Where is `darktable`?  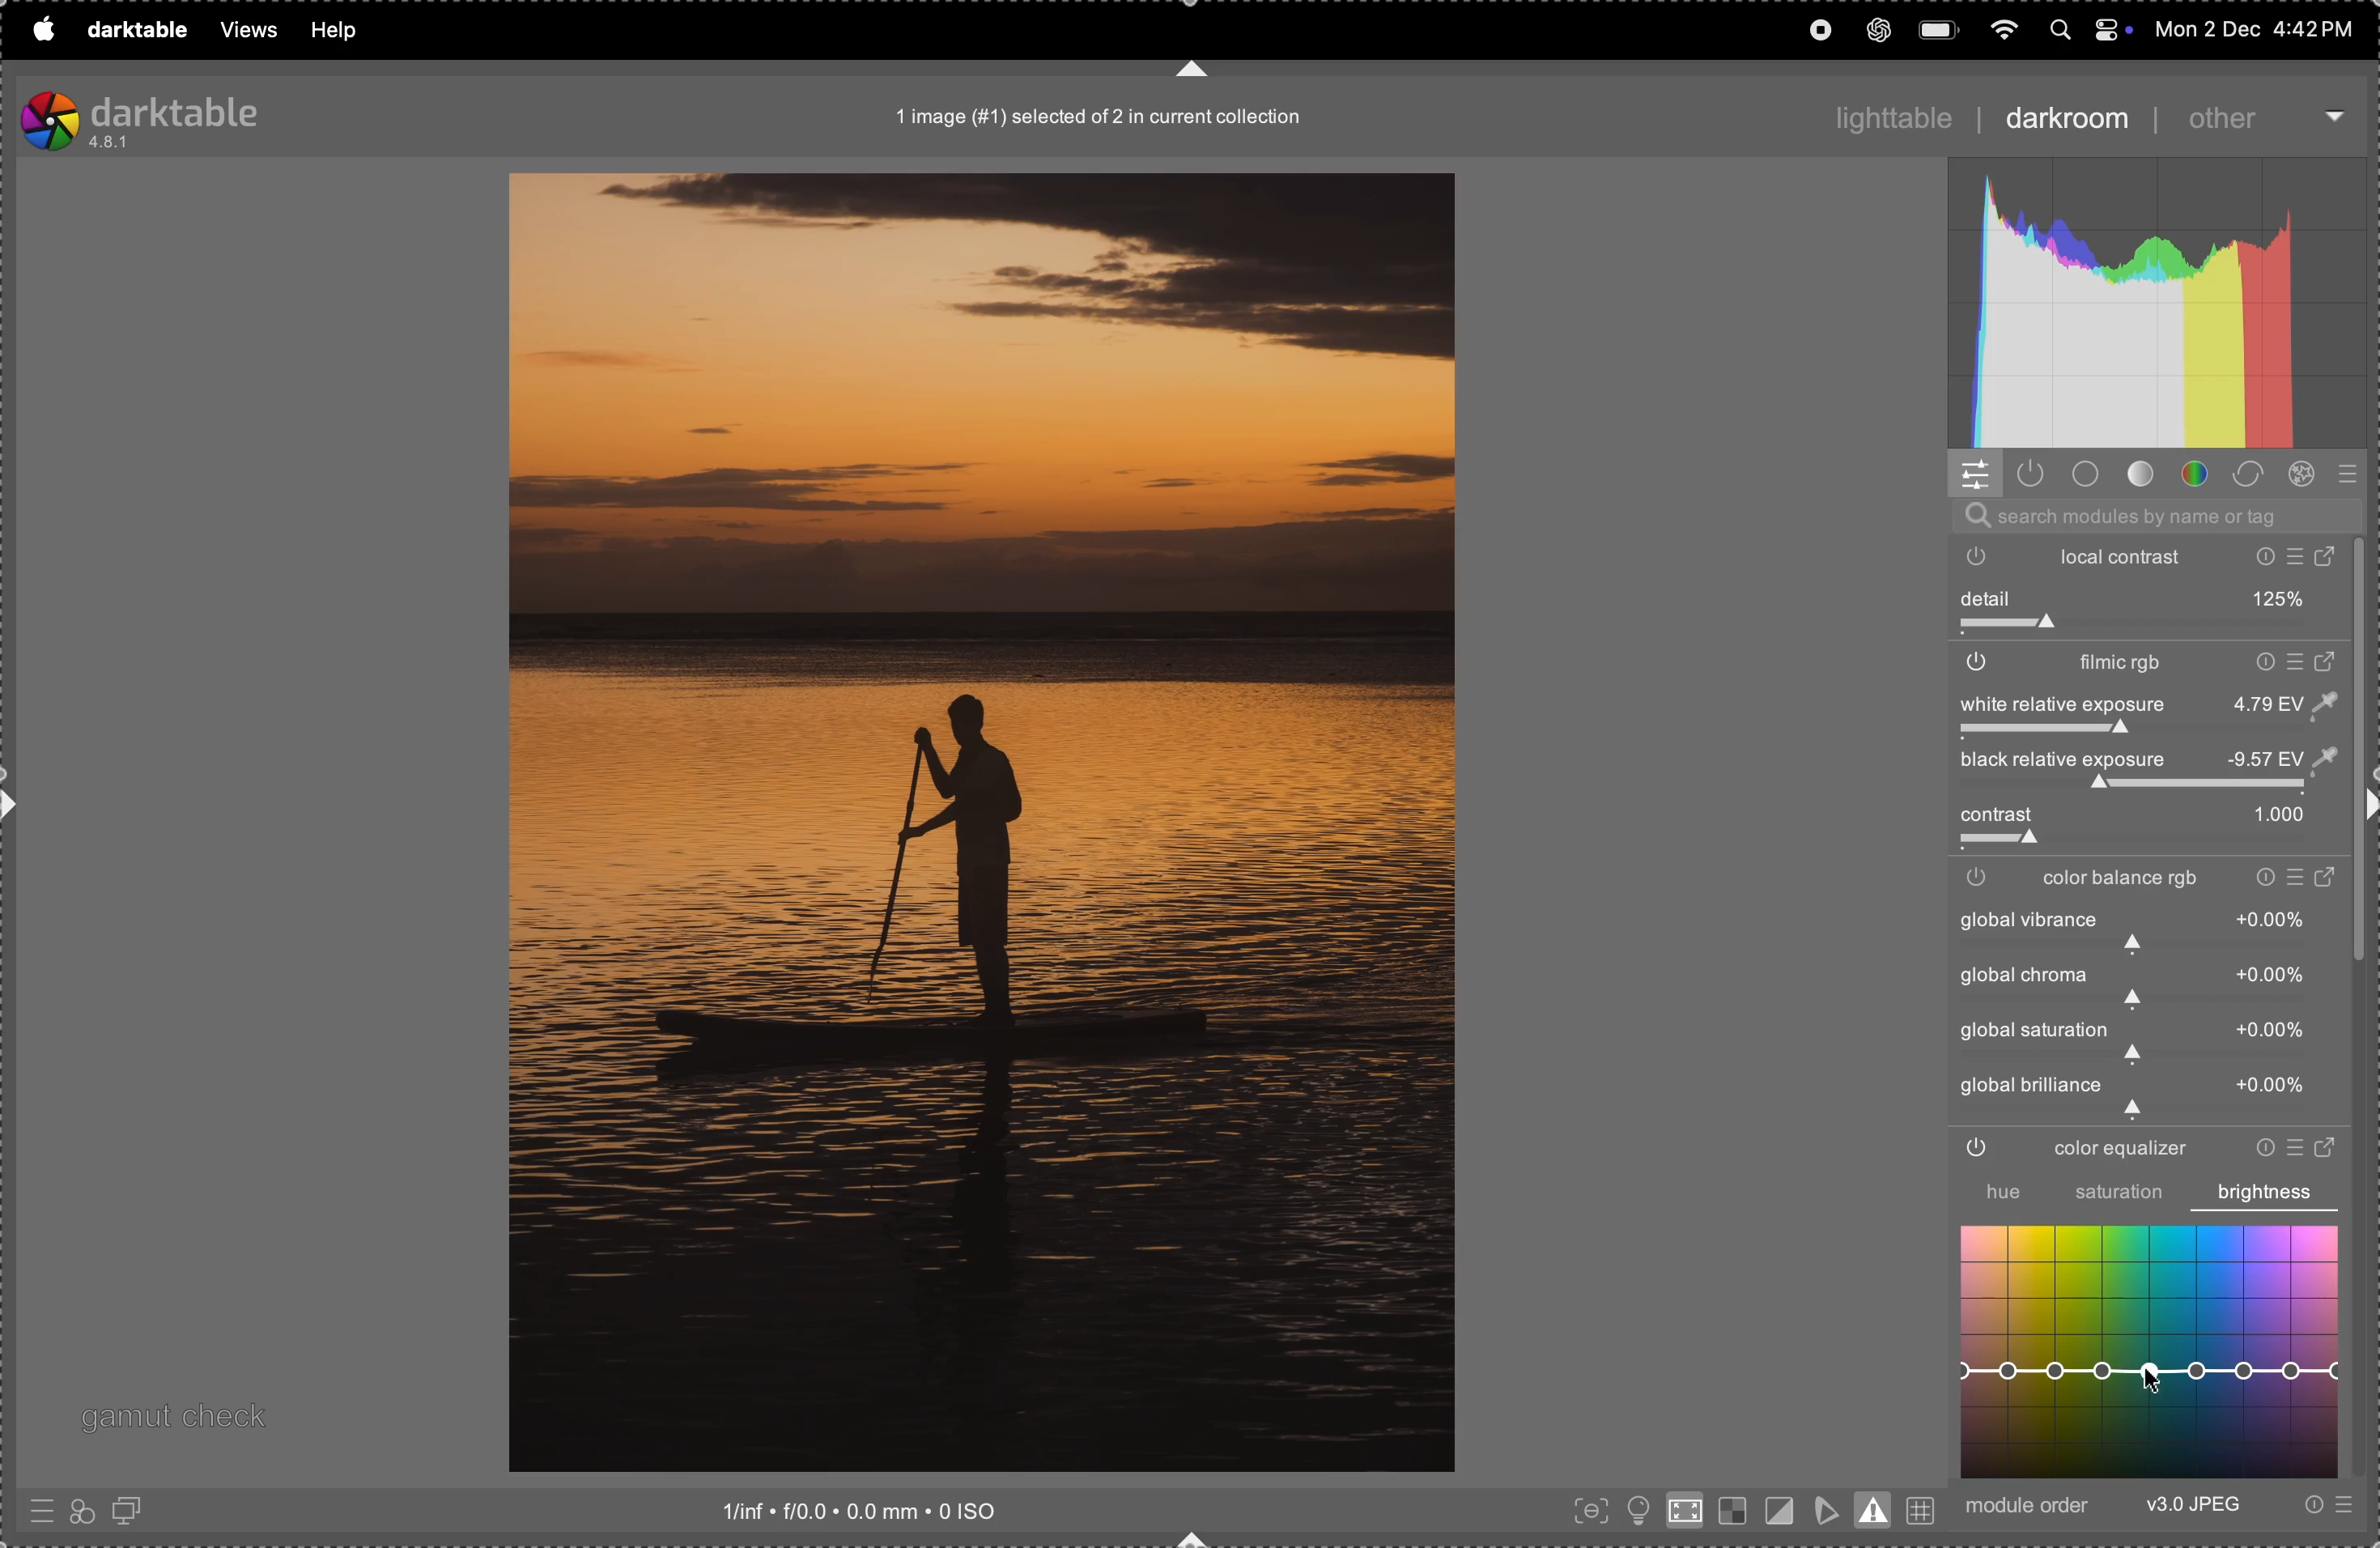 darktable is located at coordinates (131, 27).